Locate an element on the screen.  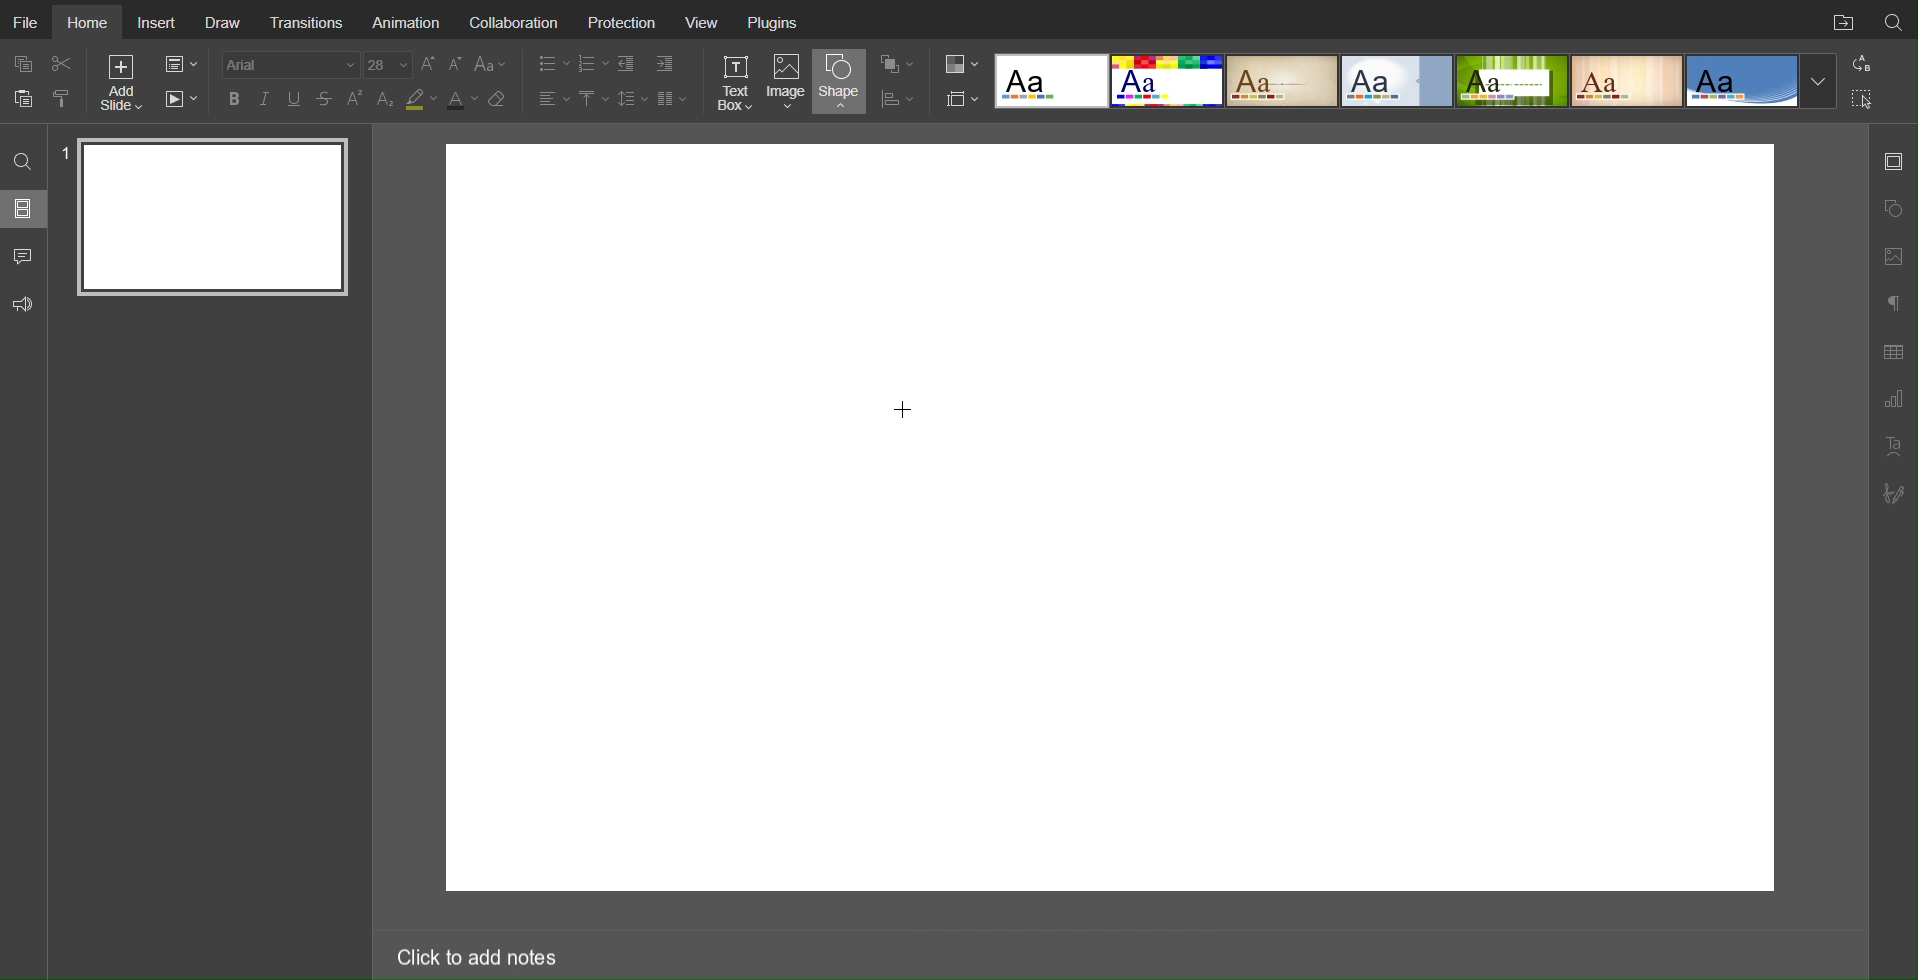
Strikethrough is located at coordinates (325, 99).